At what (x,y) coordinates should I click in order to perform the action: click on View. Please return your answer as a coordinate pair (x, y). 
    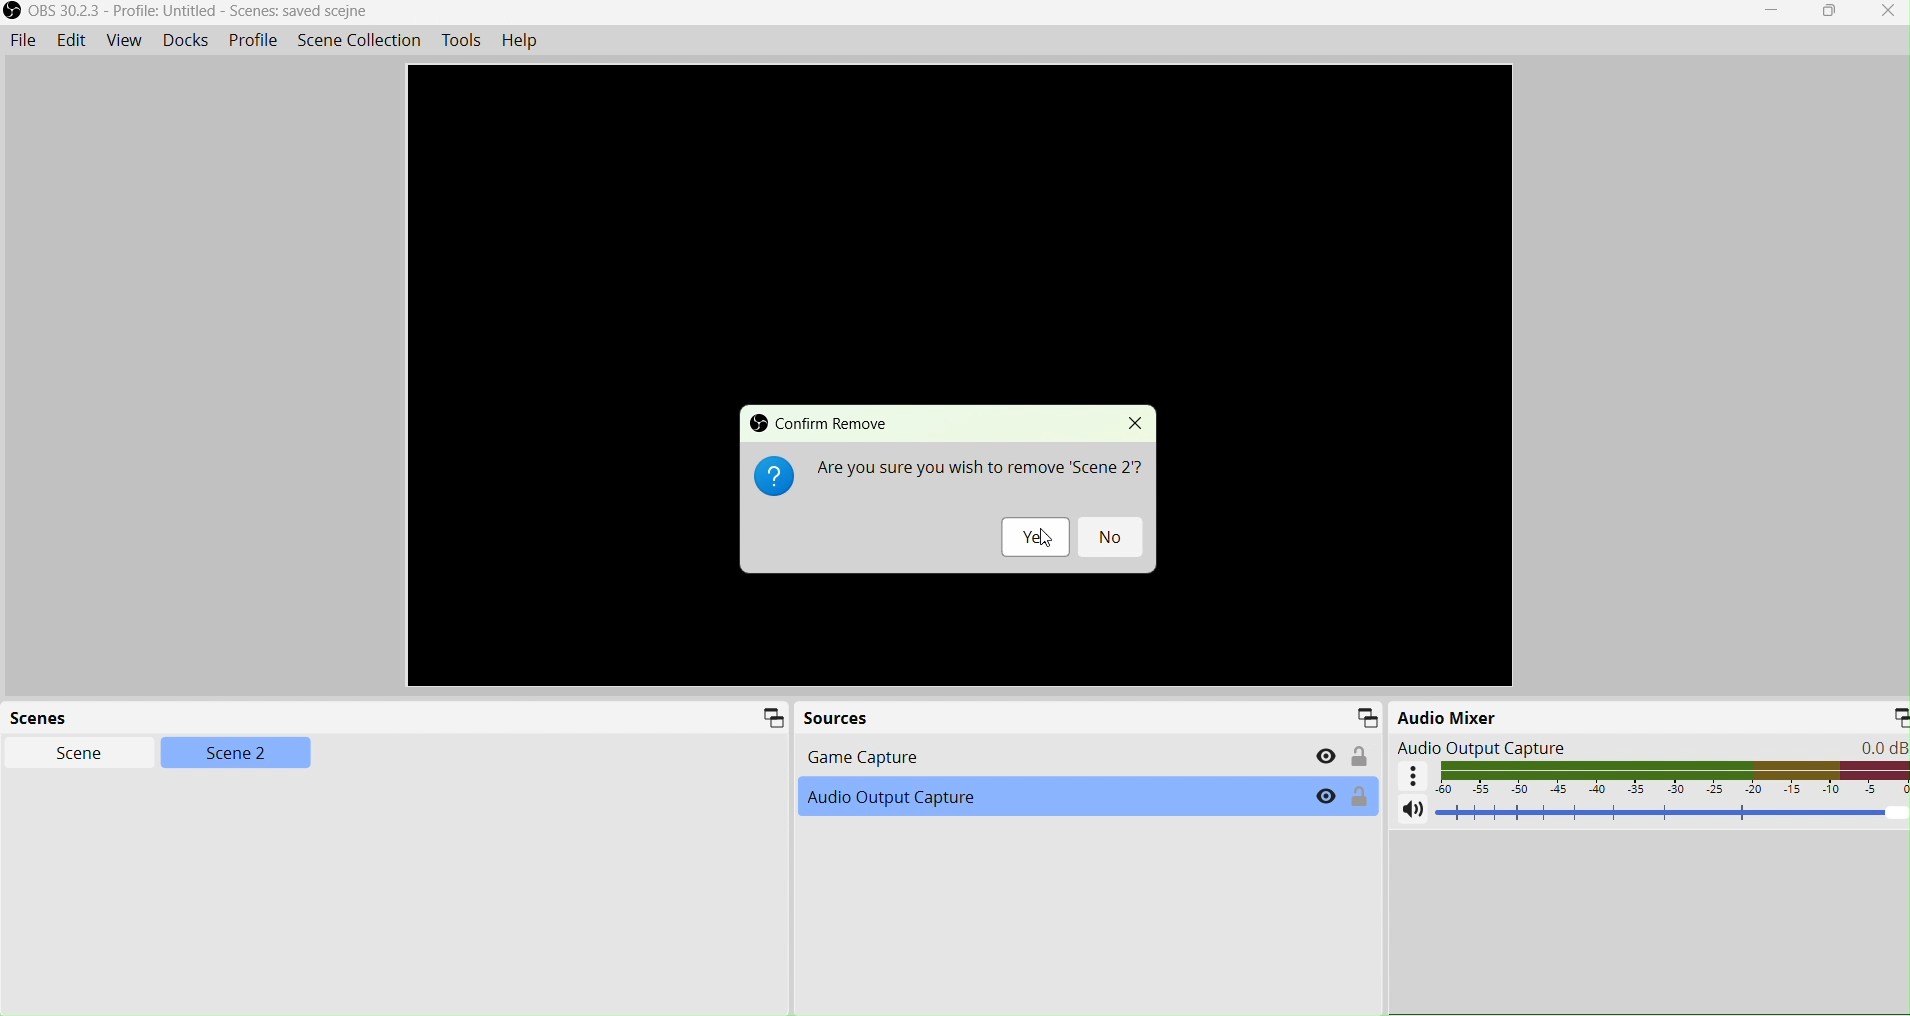
    Looking at the image, I should click on (123, 39).